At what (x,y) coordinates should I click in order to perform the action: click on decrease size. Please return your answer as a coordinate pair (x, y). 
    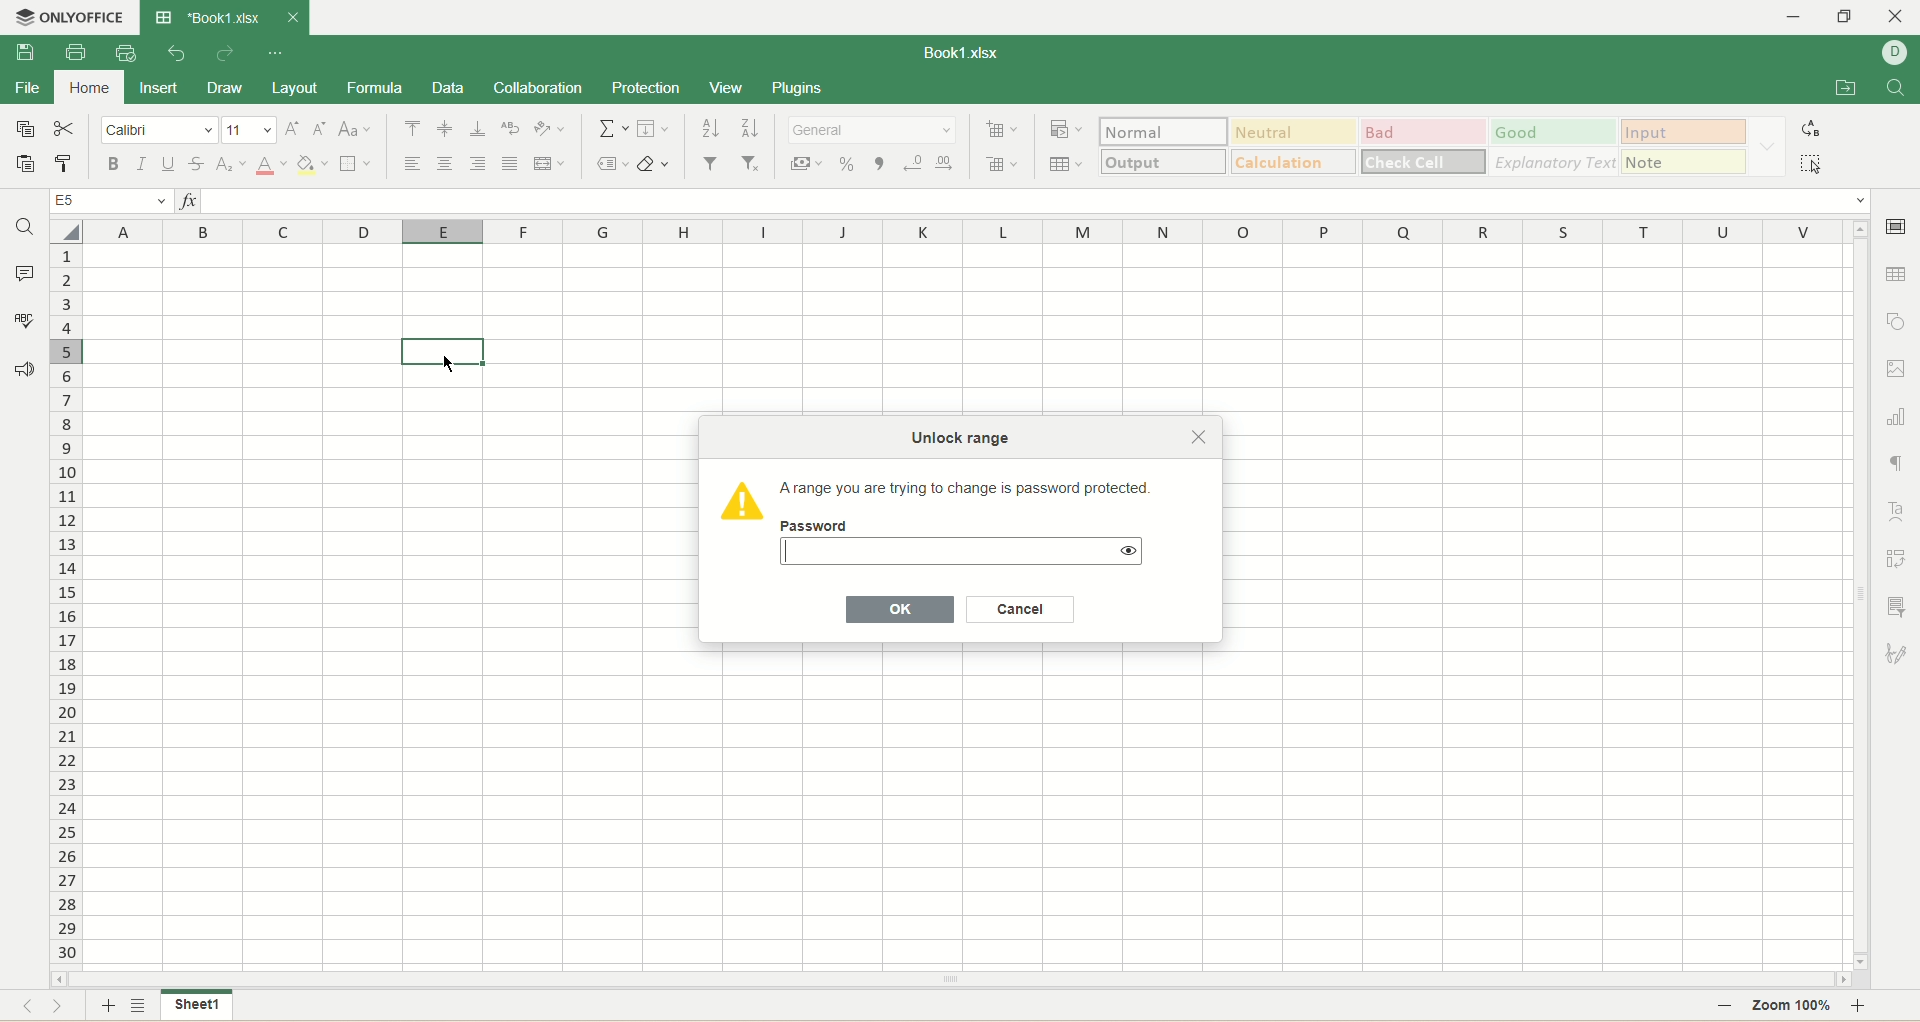
    Looking at the image, I should click on (322, 128).